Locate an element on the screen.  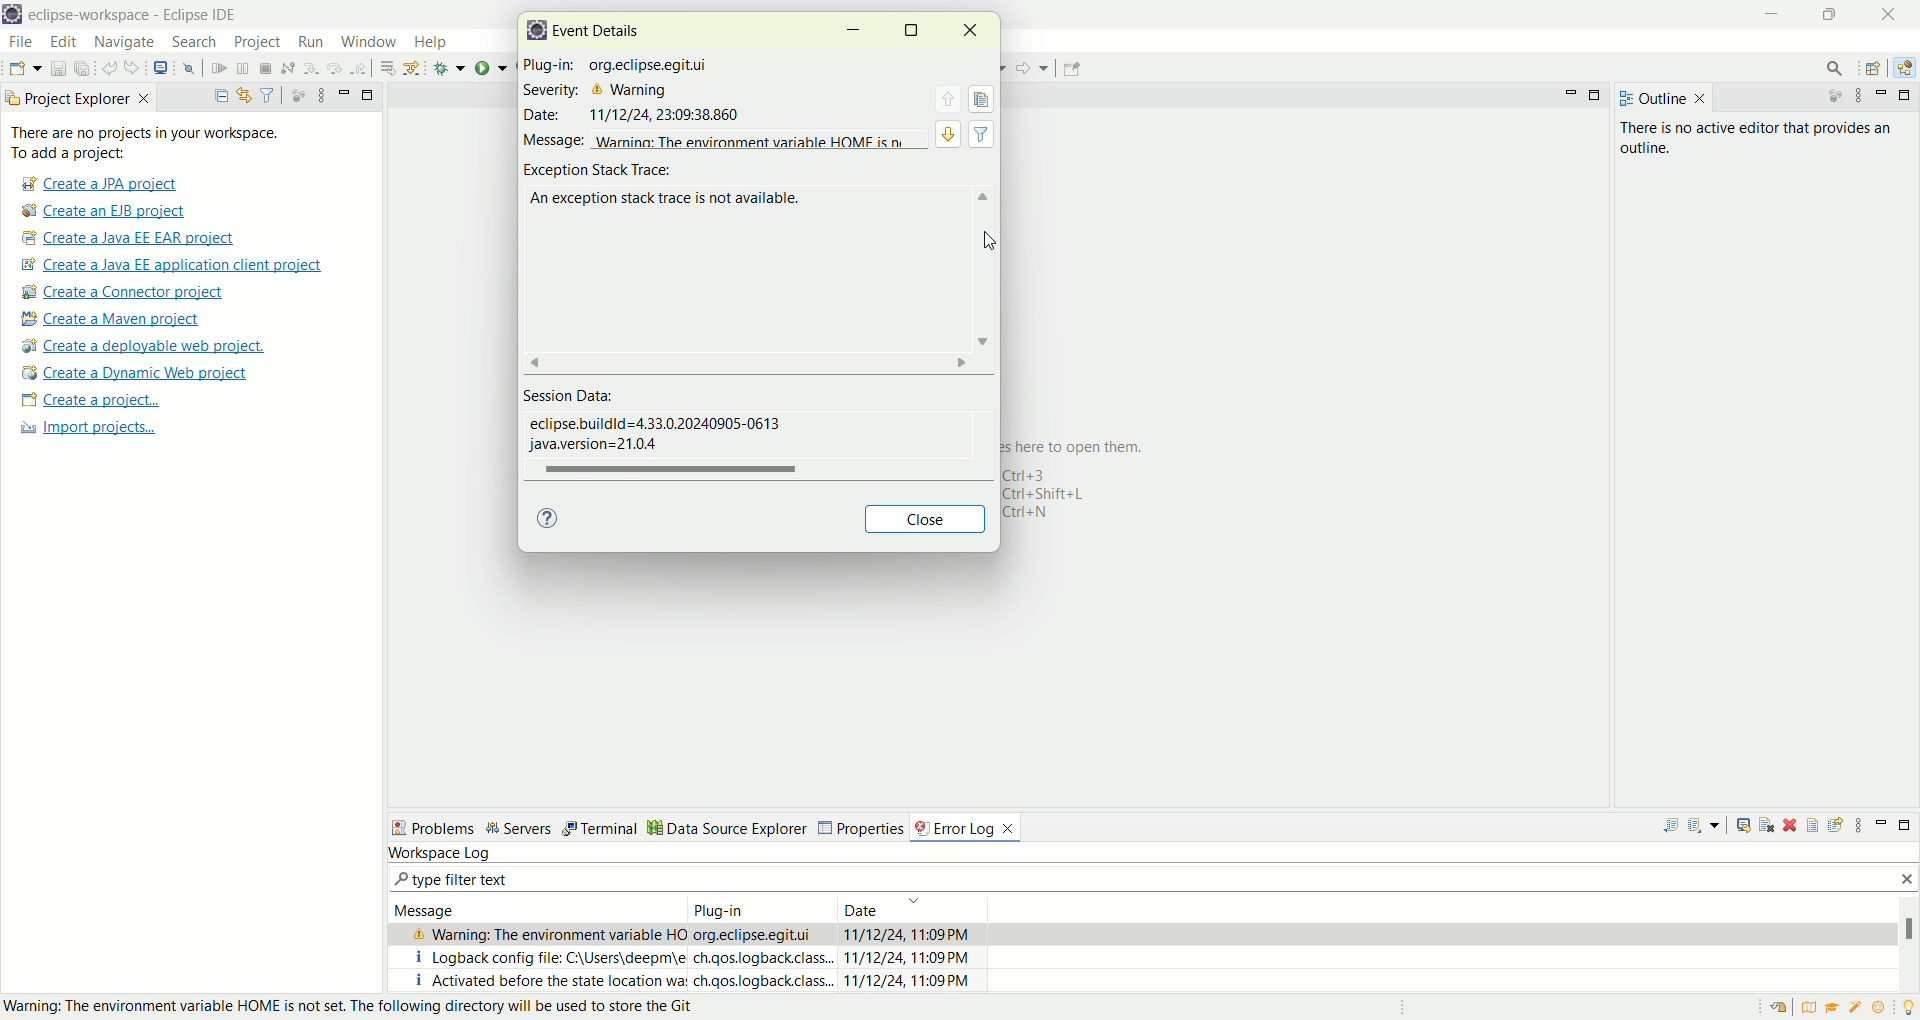
maximize is located at coordinates (1597, 95).